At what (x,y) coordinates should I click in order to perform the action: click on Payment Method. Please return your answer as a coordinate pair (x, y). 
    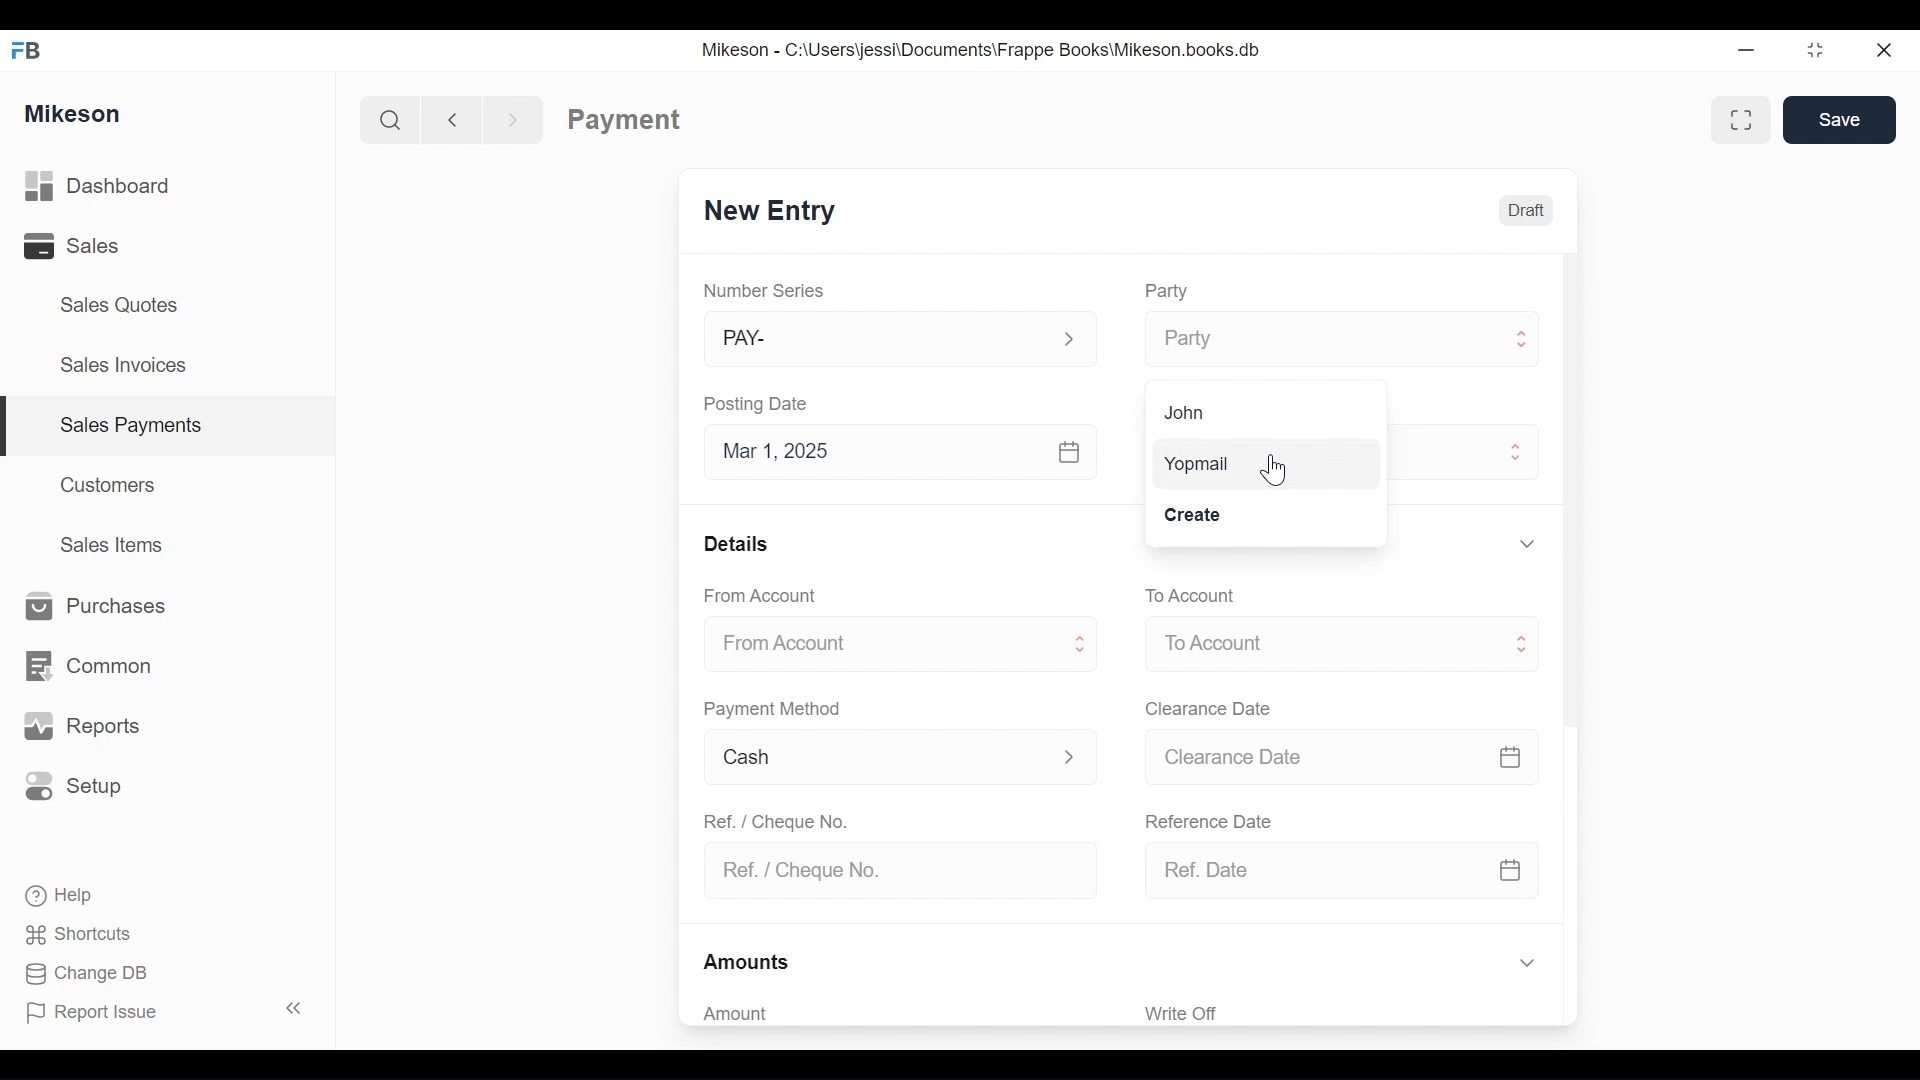
    Looking at the image, I should click on (774, 712).